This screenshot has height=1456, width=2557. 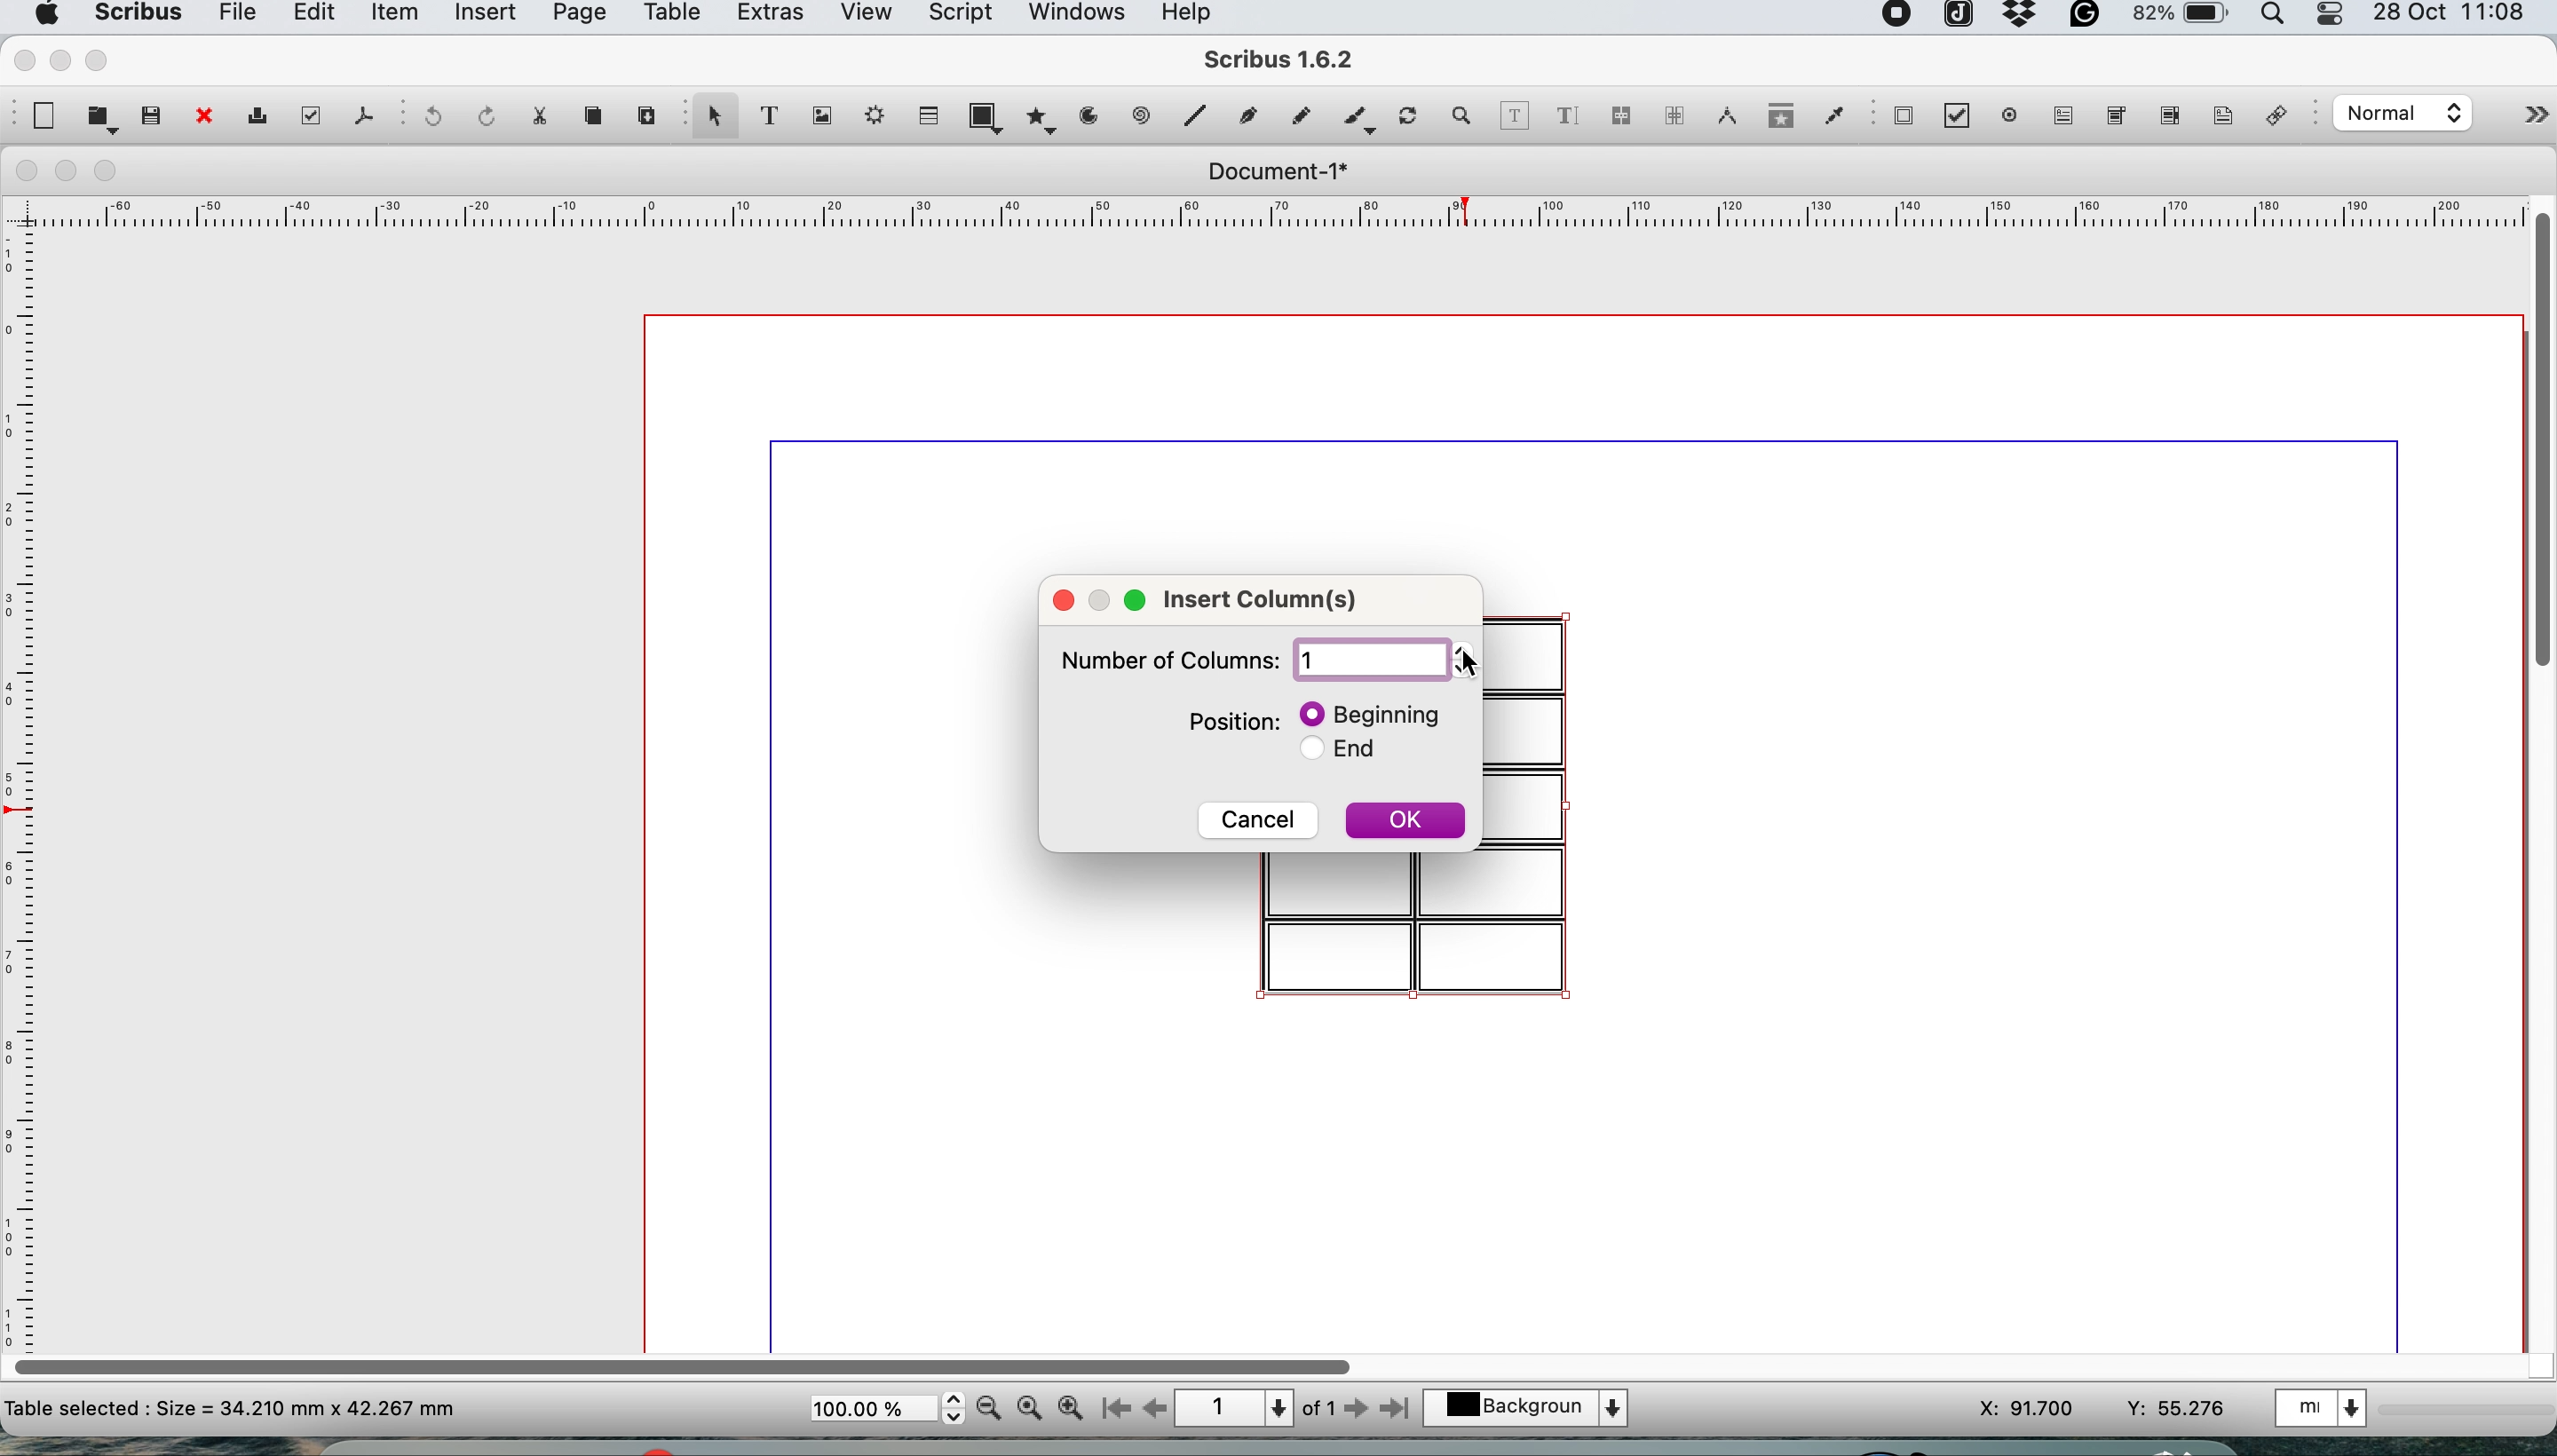 I want to click on pdf radio button, so click(x=2010, y=115).